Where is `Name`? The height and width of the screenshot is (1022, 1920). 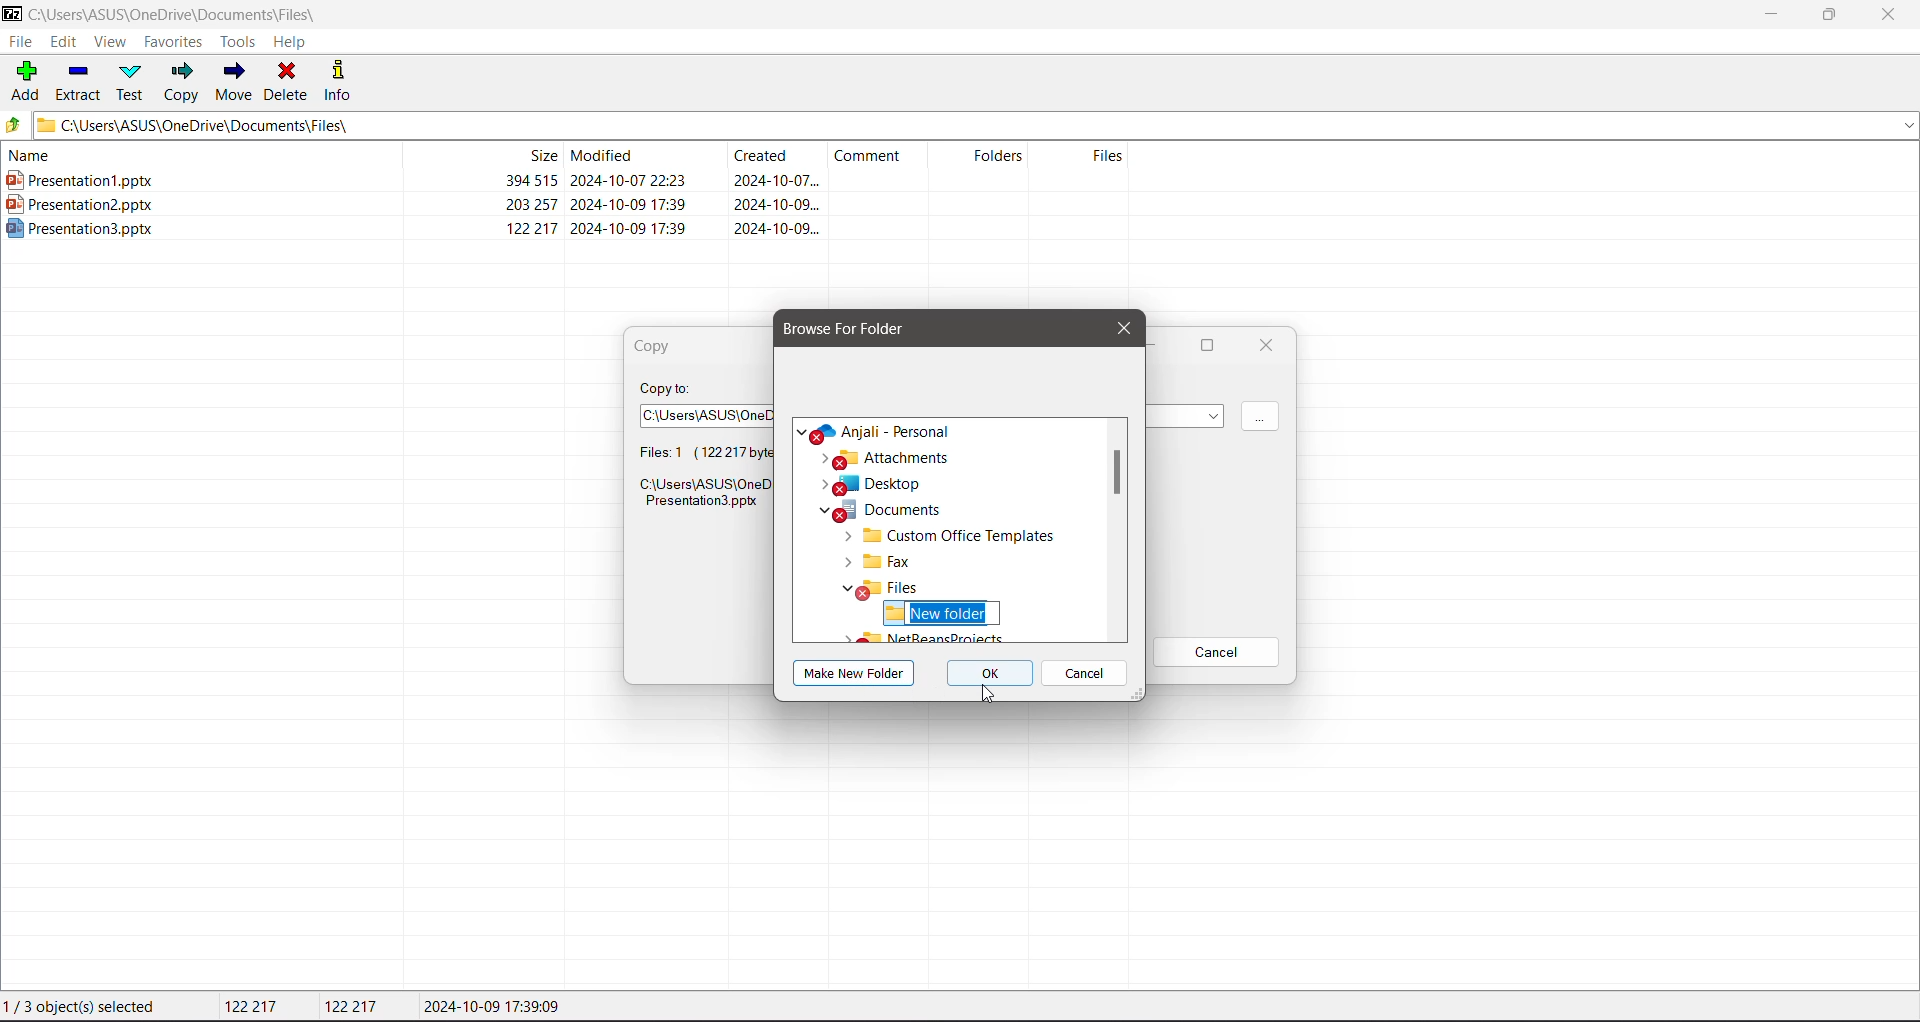 Name is located at coordinates (191, 155).